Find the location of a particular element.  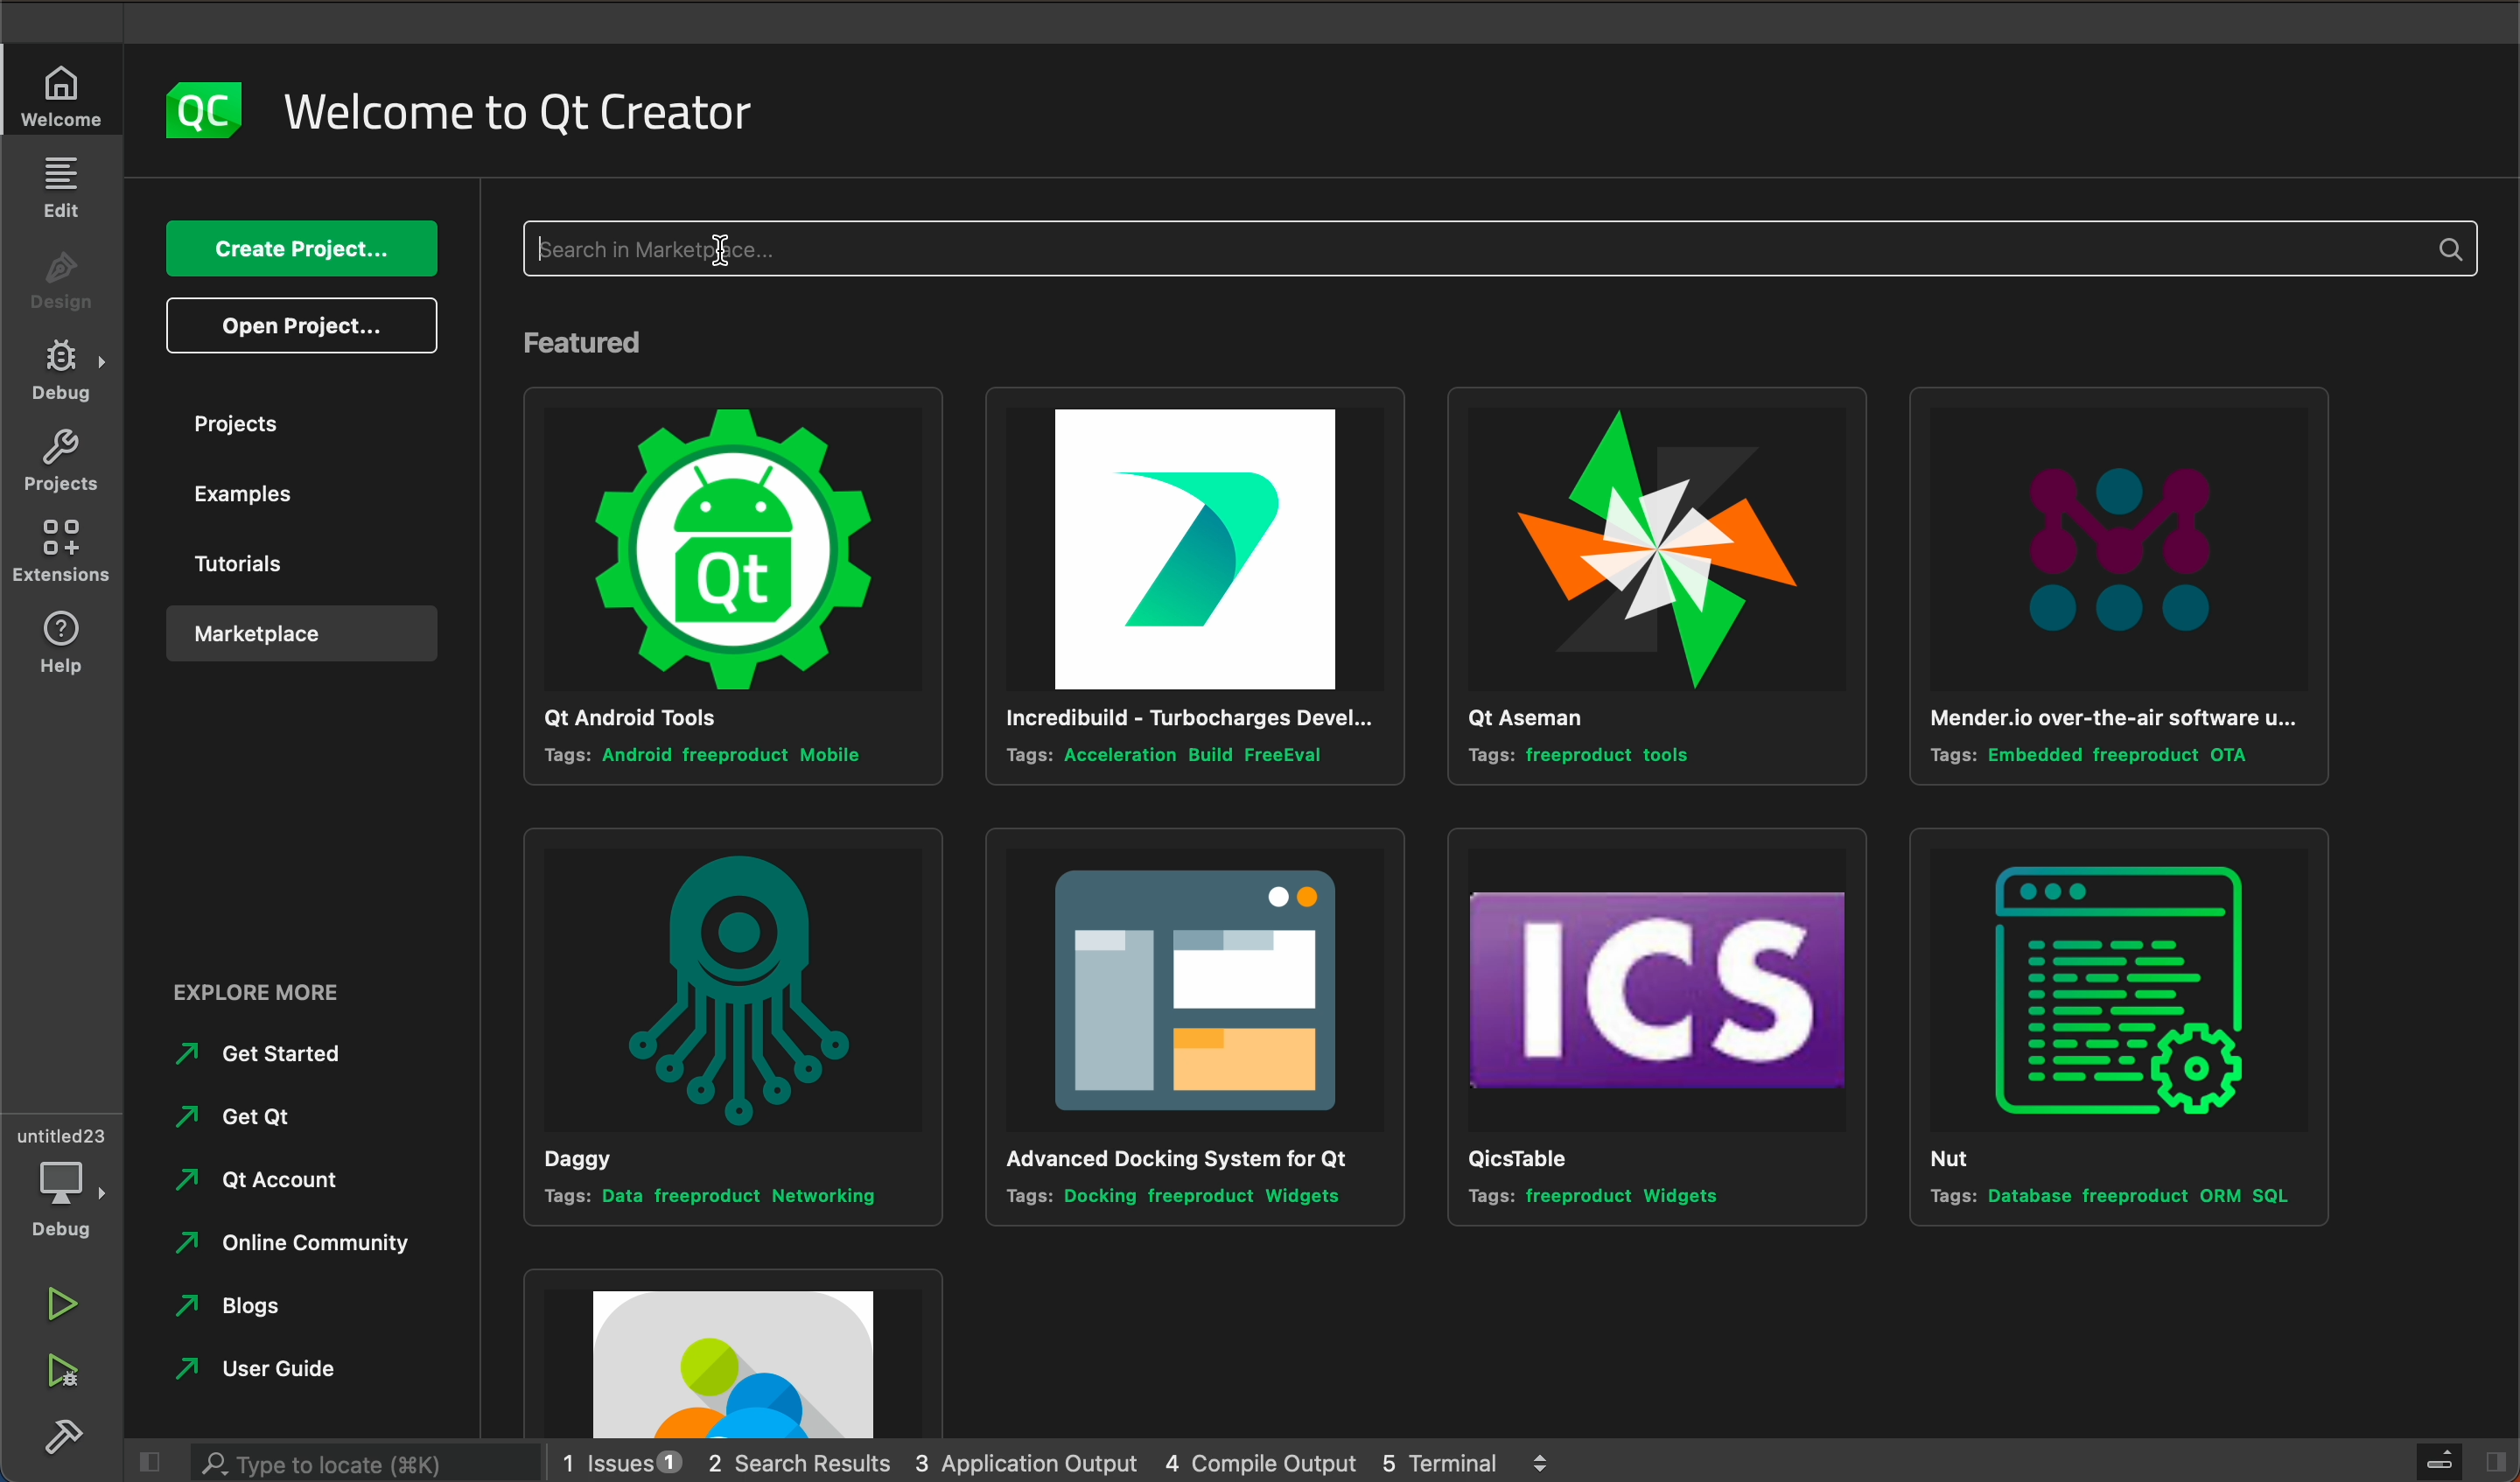

open projects is located at coordinates (303, 323).